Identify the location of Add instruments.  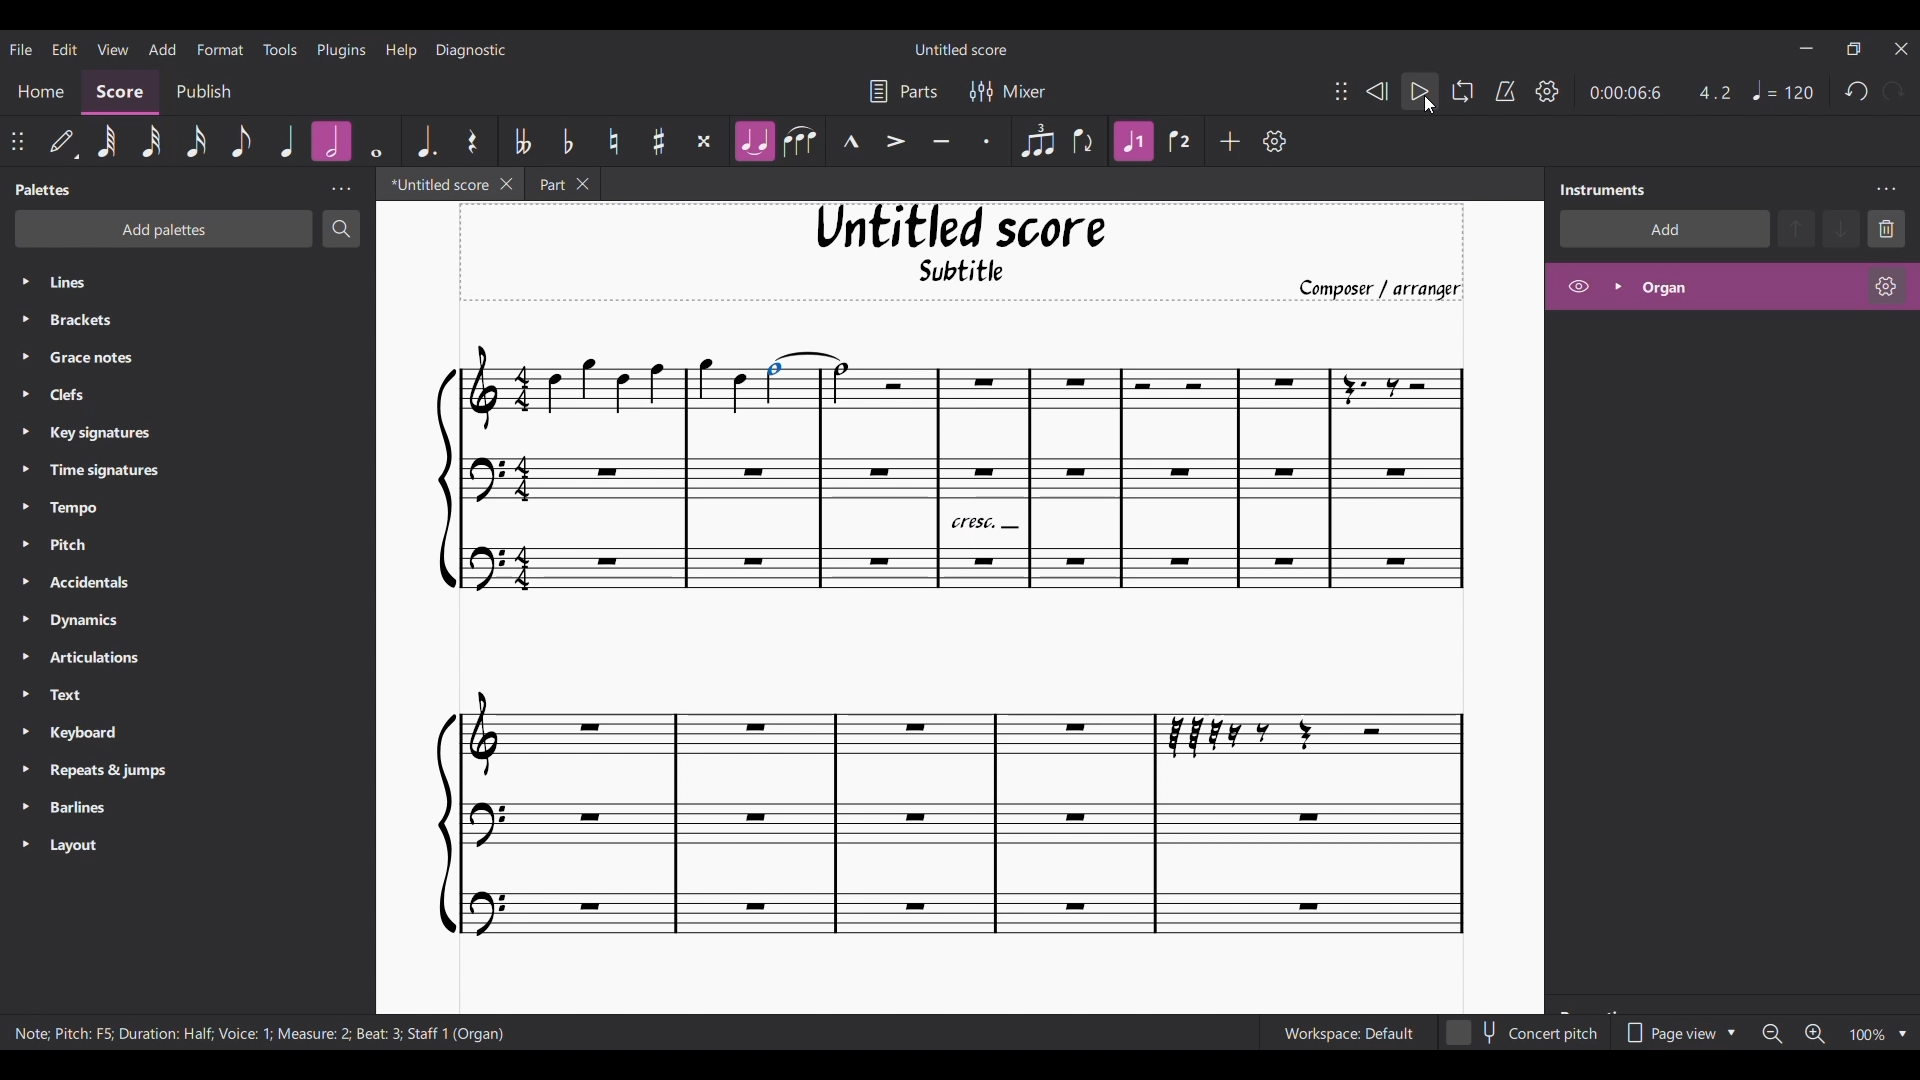
(1663, 229).